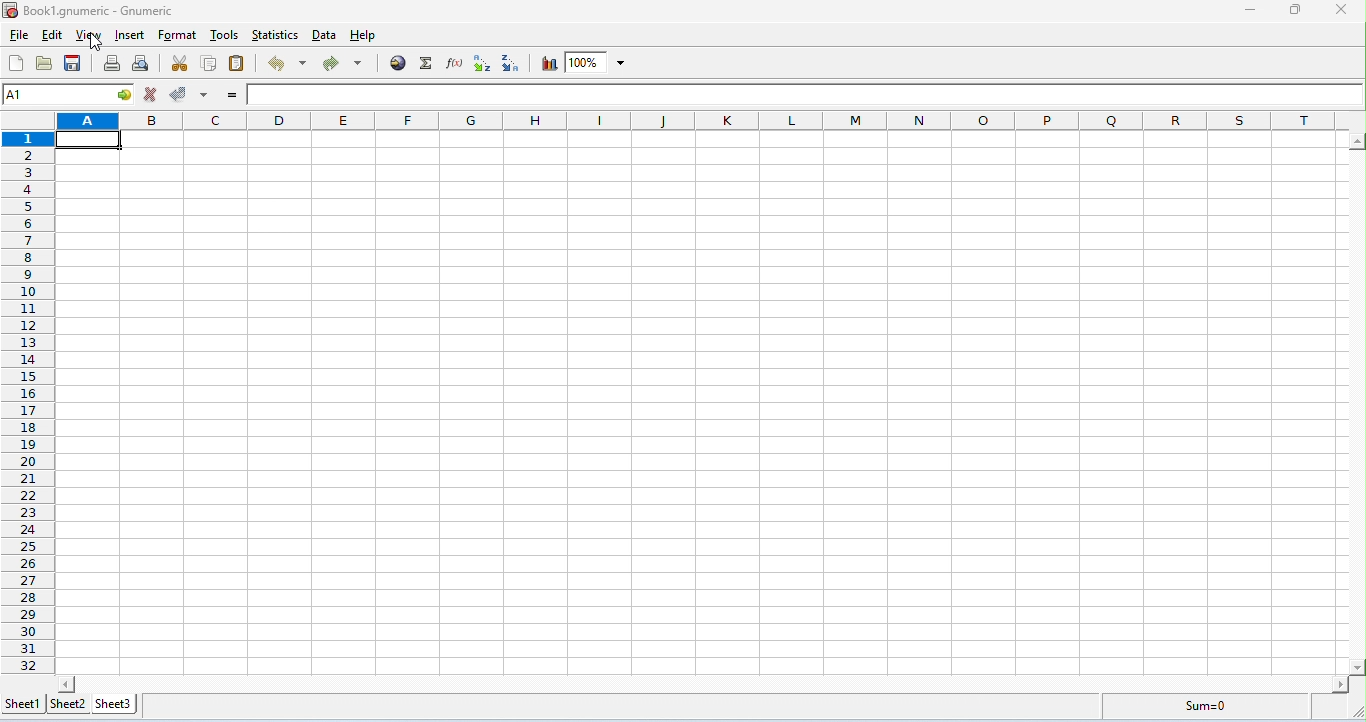 The width and height of the screenshot is (1366, 722). Describe the element at coordinates (224, 36) in the screenshot. I see `tools` at that location.